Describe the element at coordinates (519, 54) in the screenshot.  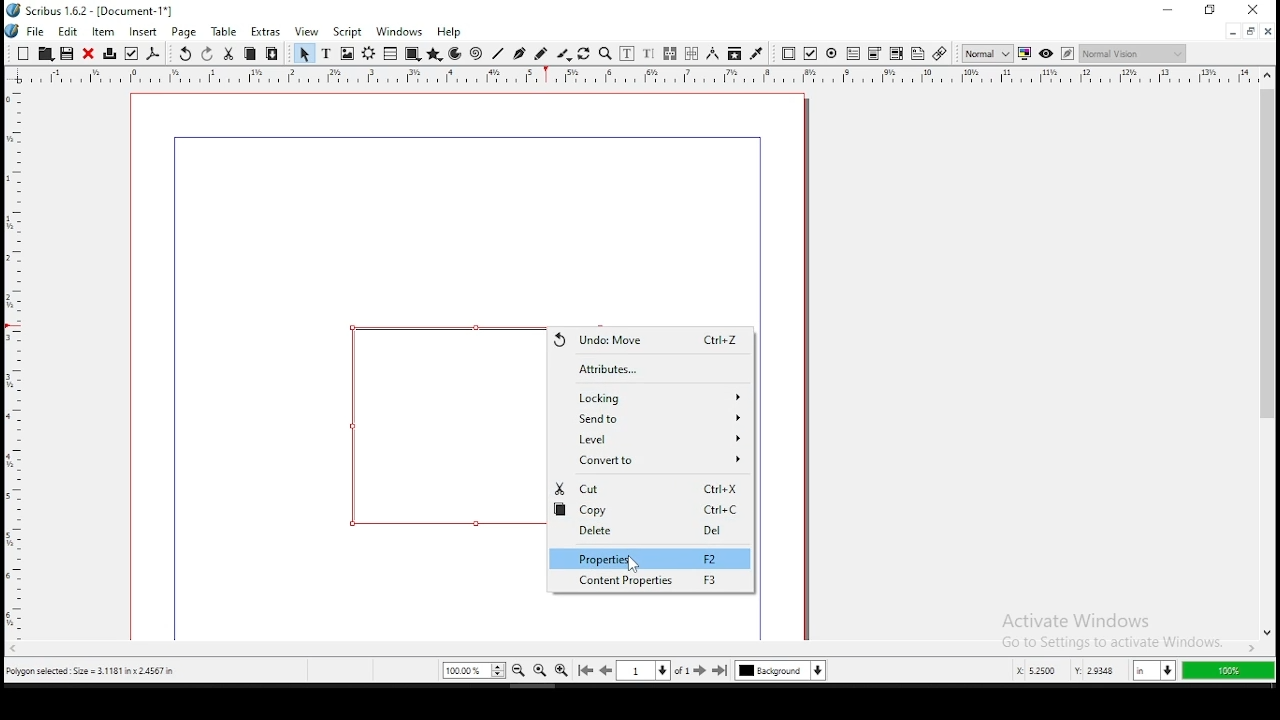
I see `bezier curve` at that location.